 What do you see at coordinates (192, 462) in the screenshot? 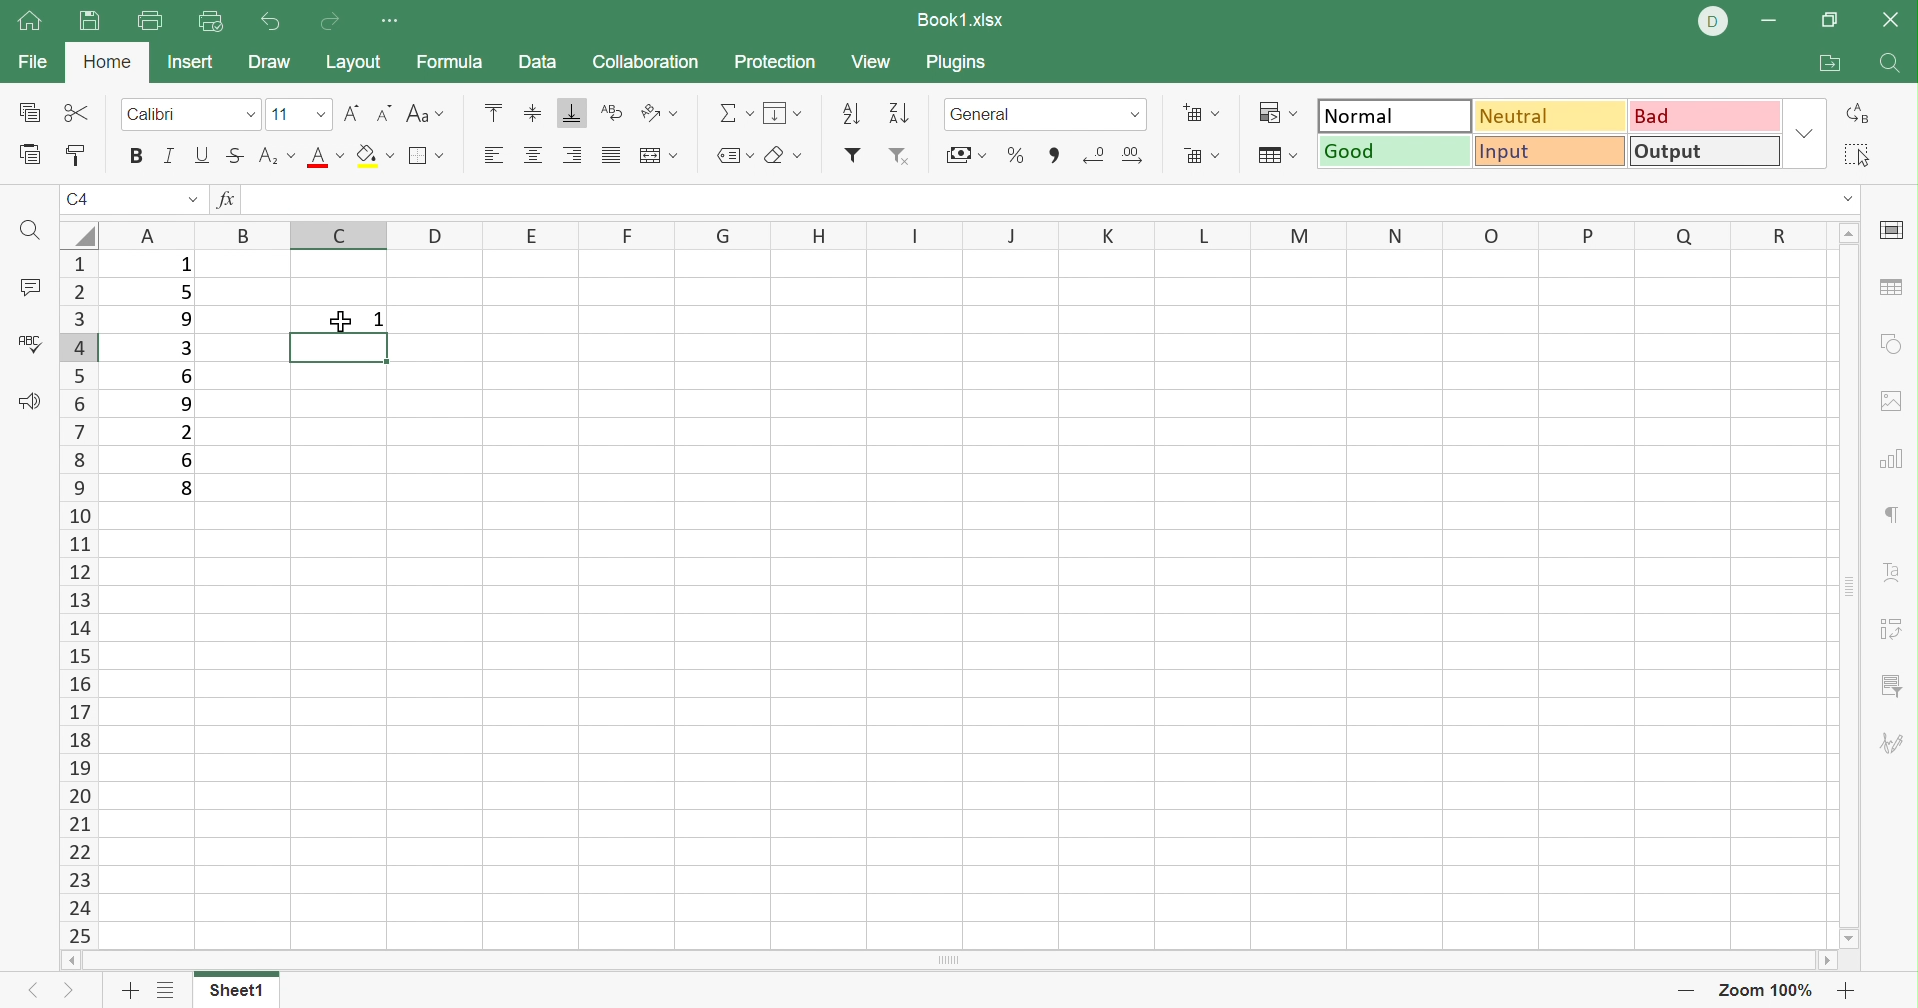
I see `6` at bounding box center [192, 462].